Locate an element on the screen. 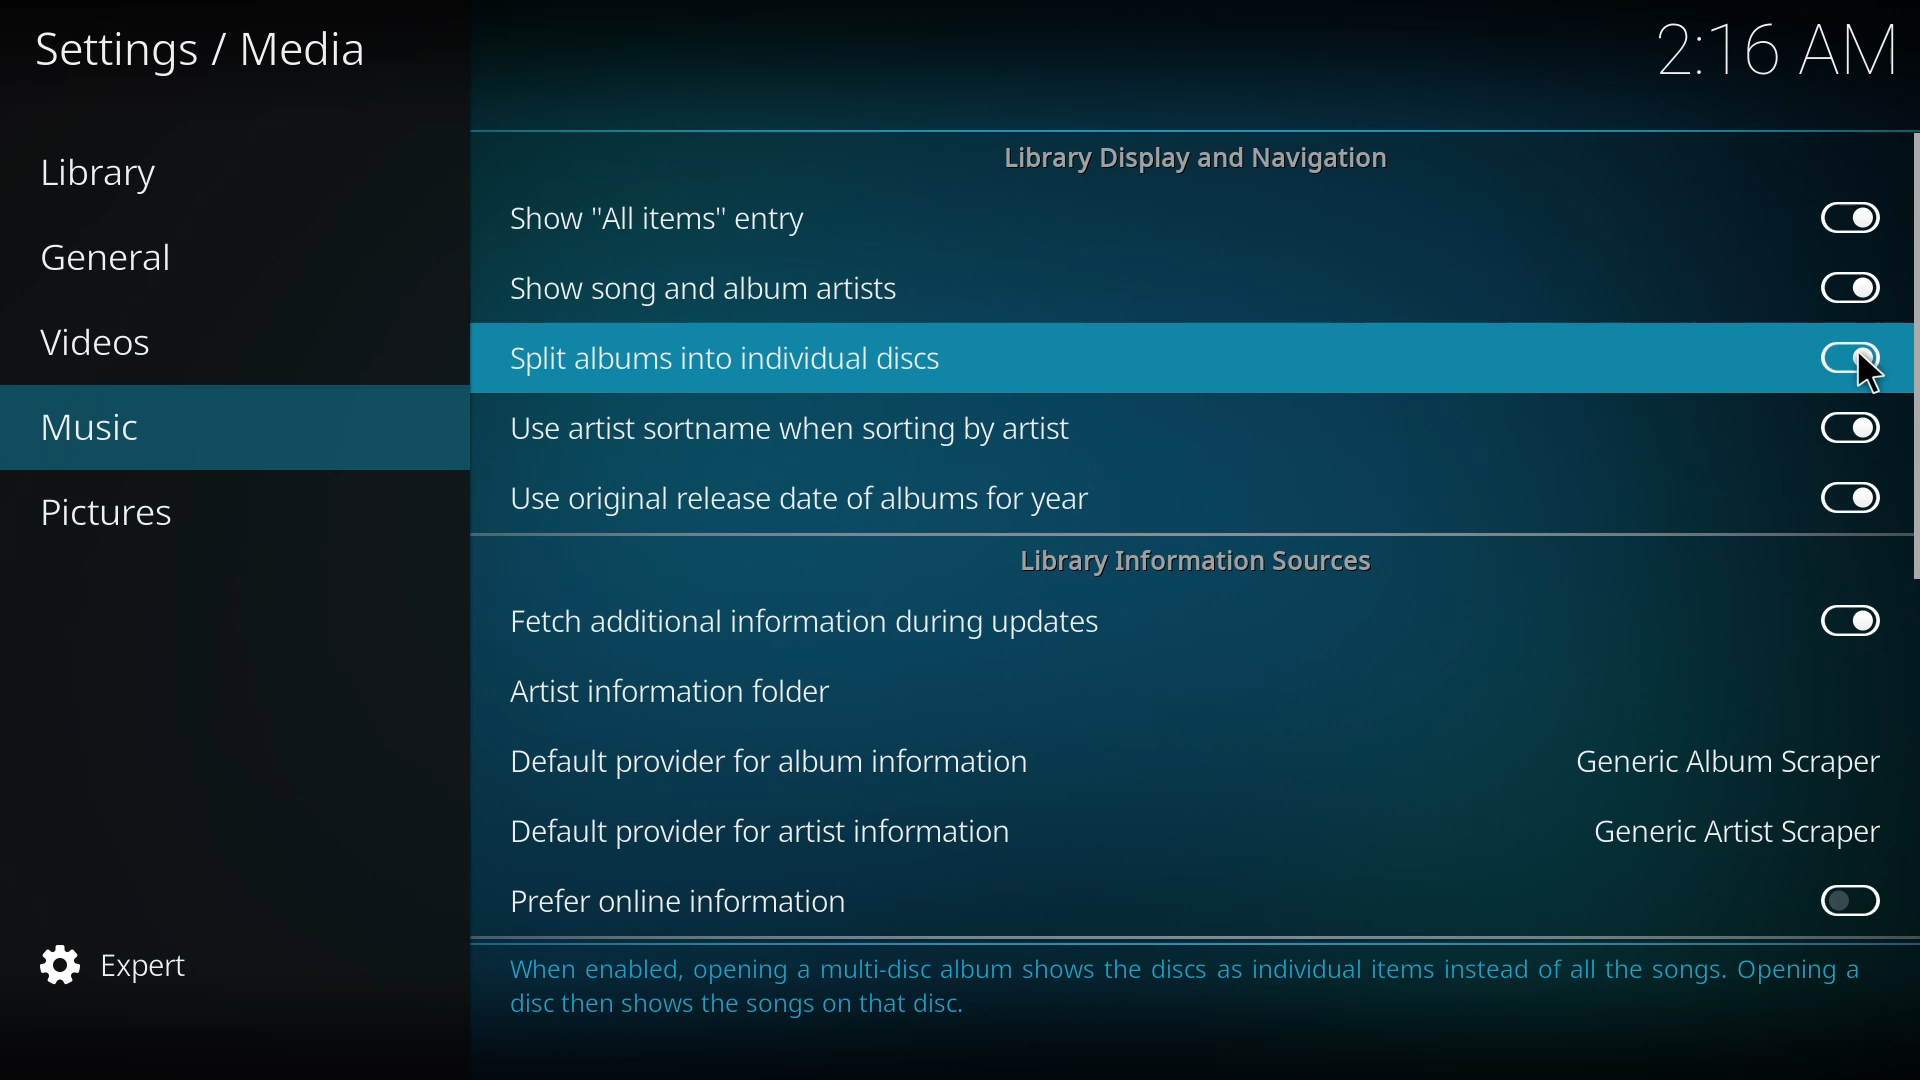  generic is located at coordinates (1723, 830).